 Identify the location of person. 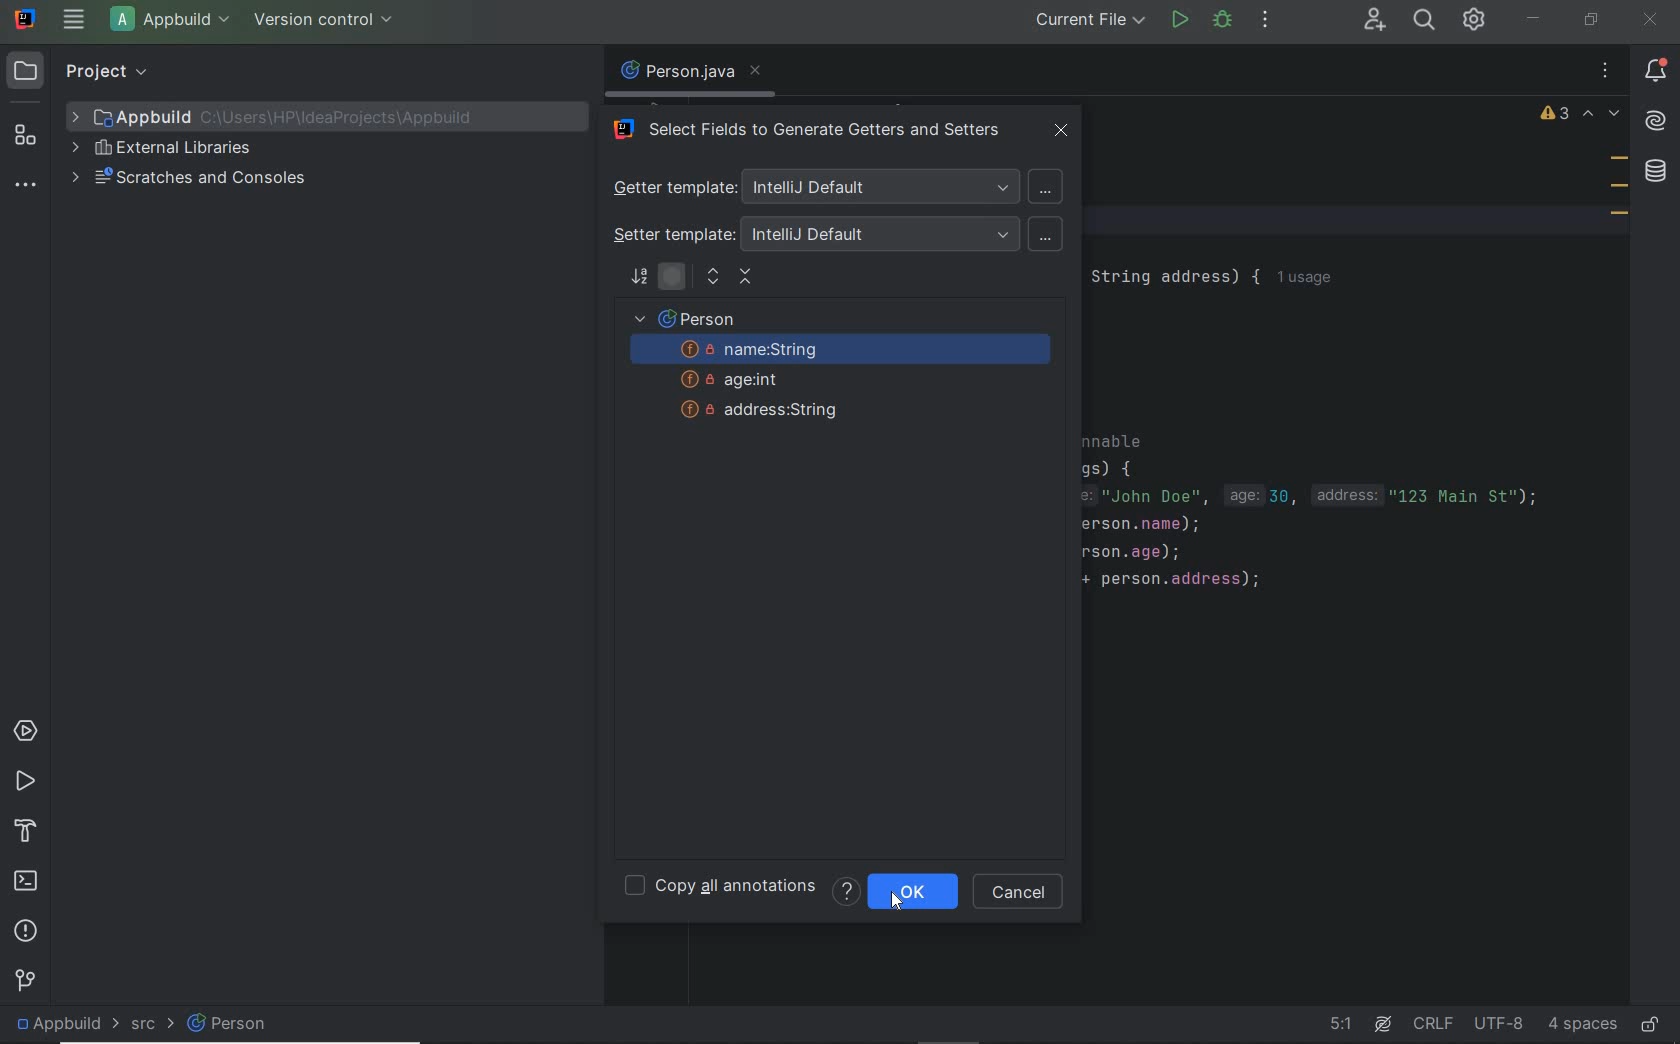
(247, 1028).